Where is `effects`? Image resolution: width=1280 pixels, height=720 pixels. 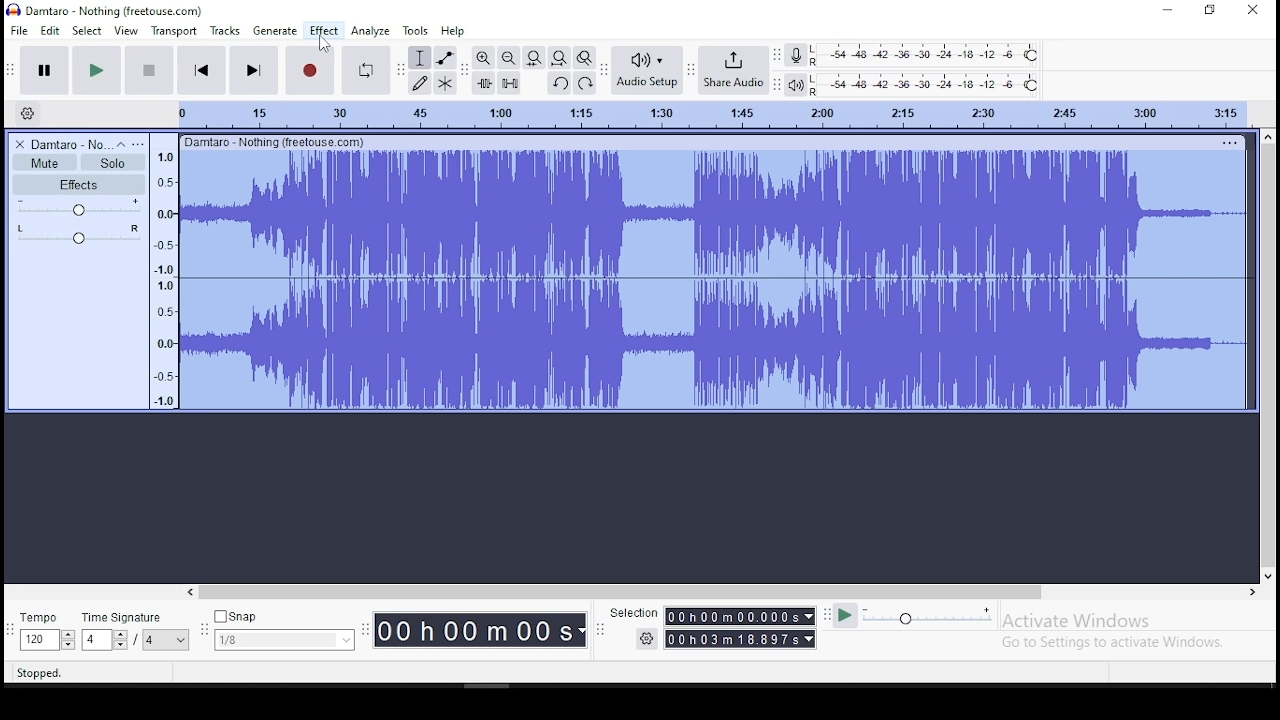
effects is located at coordinates (81, 184).